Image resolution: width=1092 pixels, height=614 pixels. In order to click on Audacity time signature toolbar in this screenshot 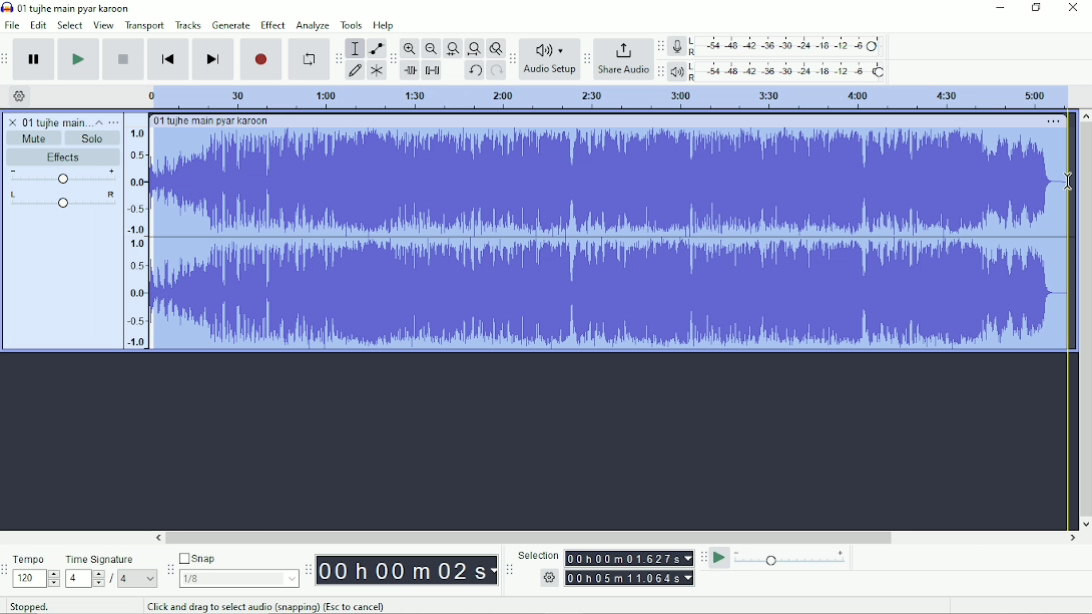, I will do `click(7, 570)`.